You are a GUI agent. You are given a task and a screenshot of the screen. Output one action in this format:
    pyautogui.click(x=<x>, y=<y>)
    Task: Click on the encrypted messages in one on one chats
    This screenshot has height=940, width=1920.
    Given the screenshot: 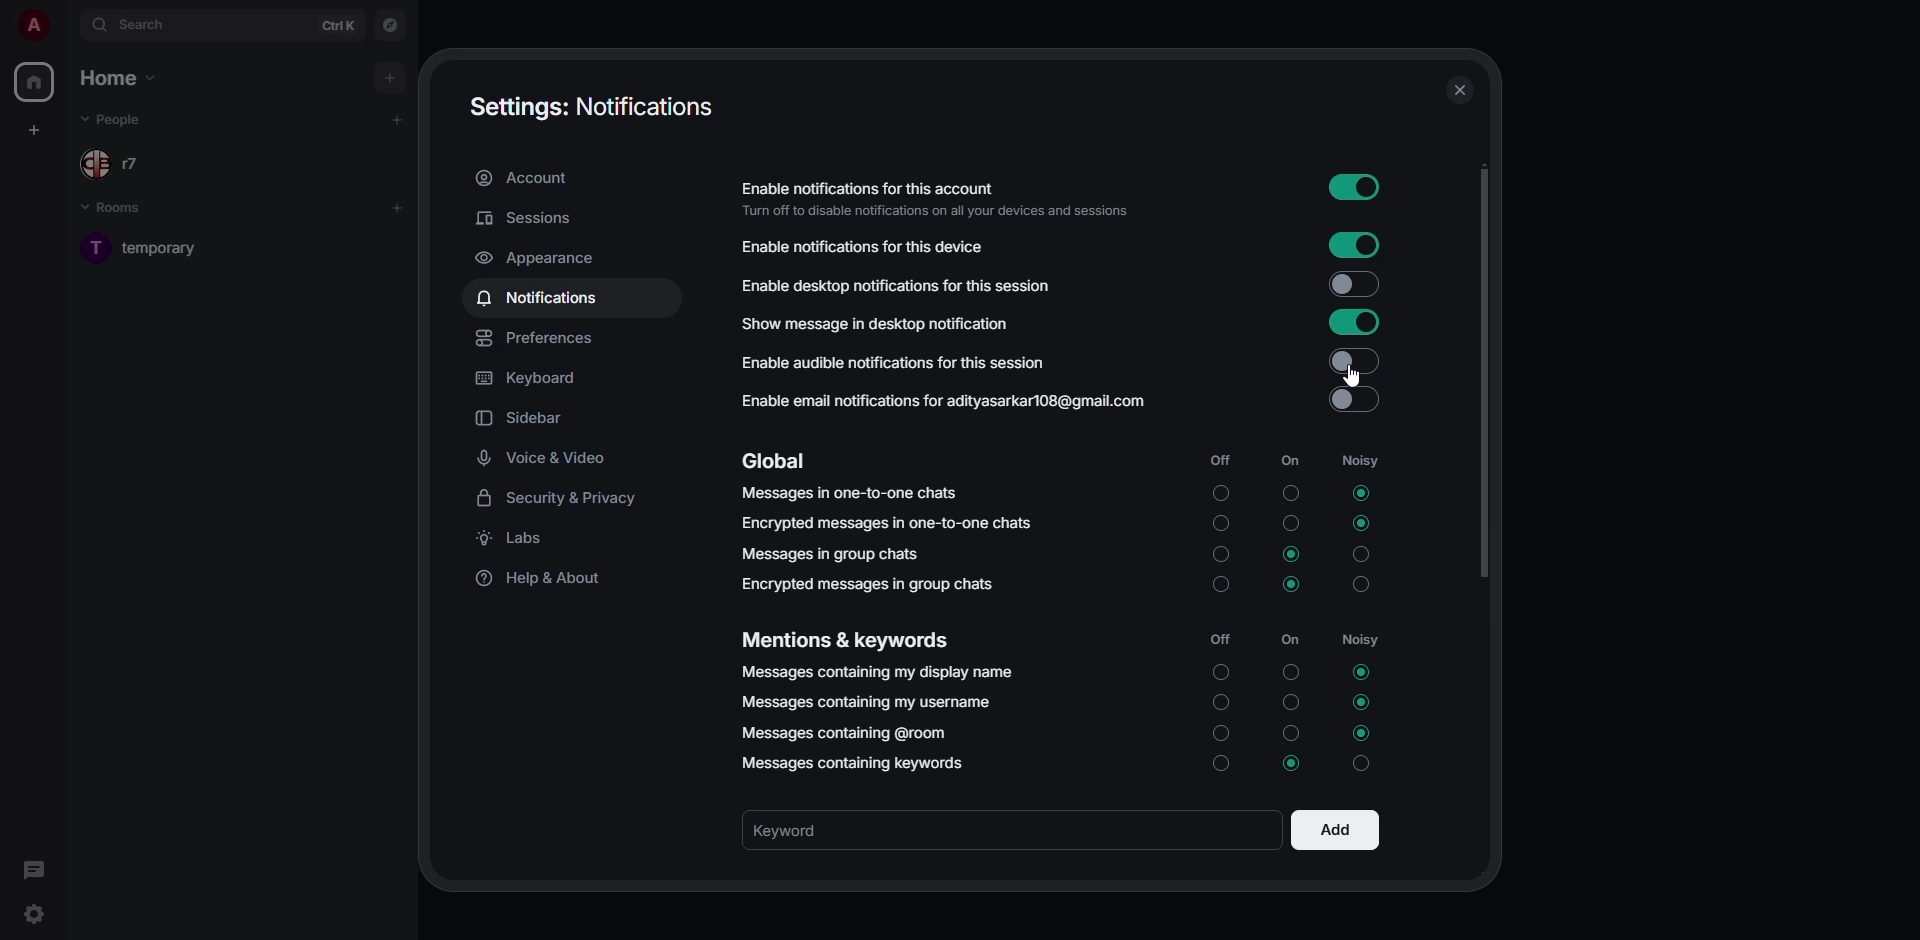 What is the action you would take?
    pyautogui.click(x=886, y=524)
    